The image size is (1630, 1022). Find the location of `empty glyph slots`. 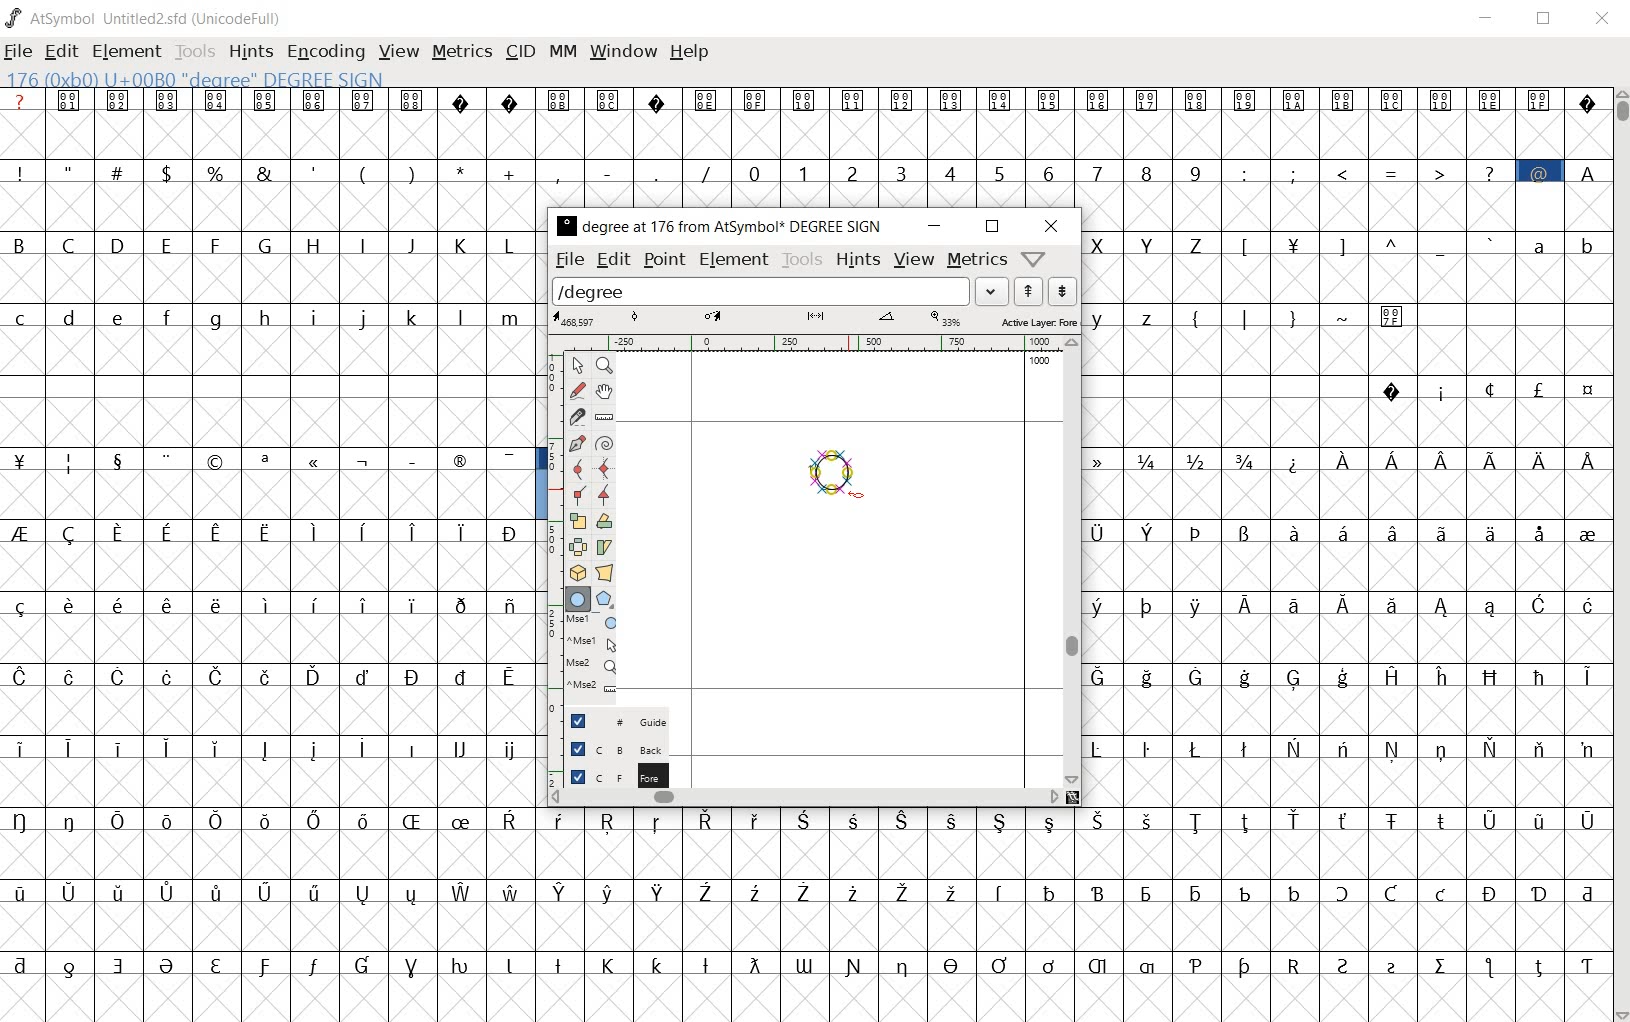

empty glyph slots is located at coordinates (273, 422).